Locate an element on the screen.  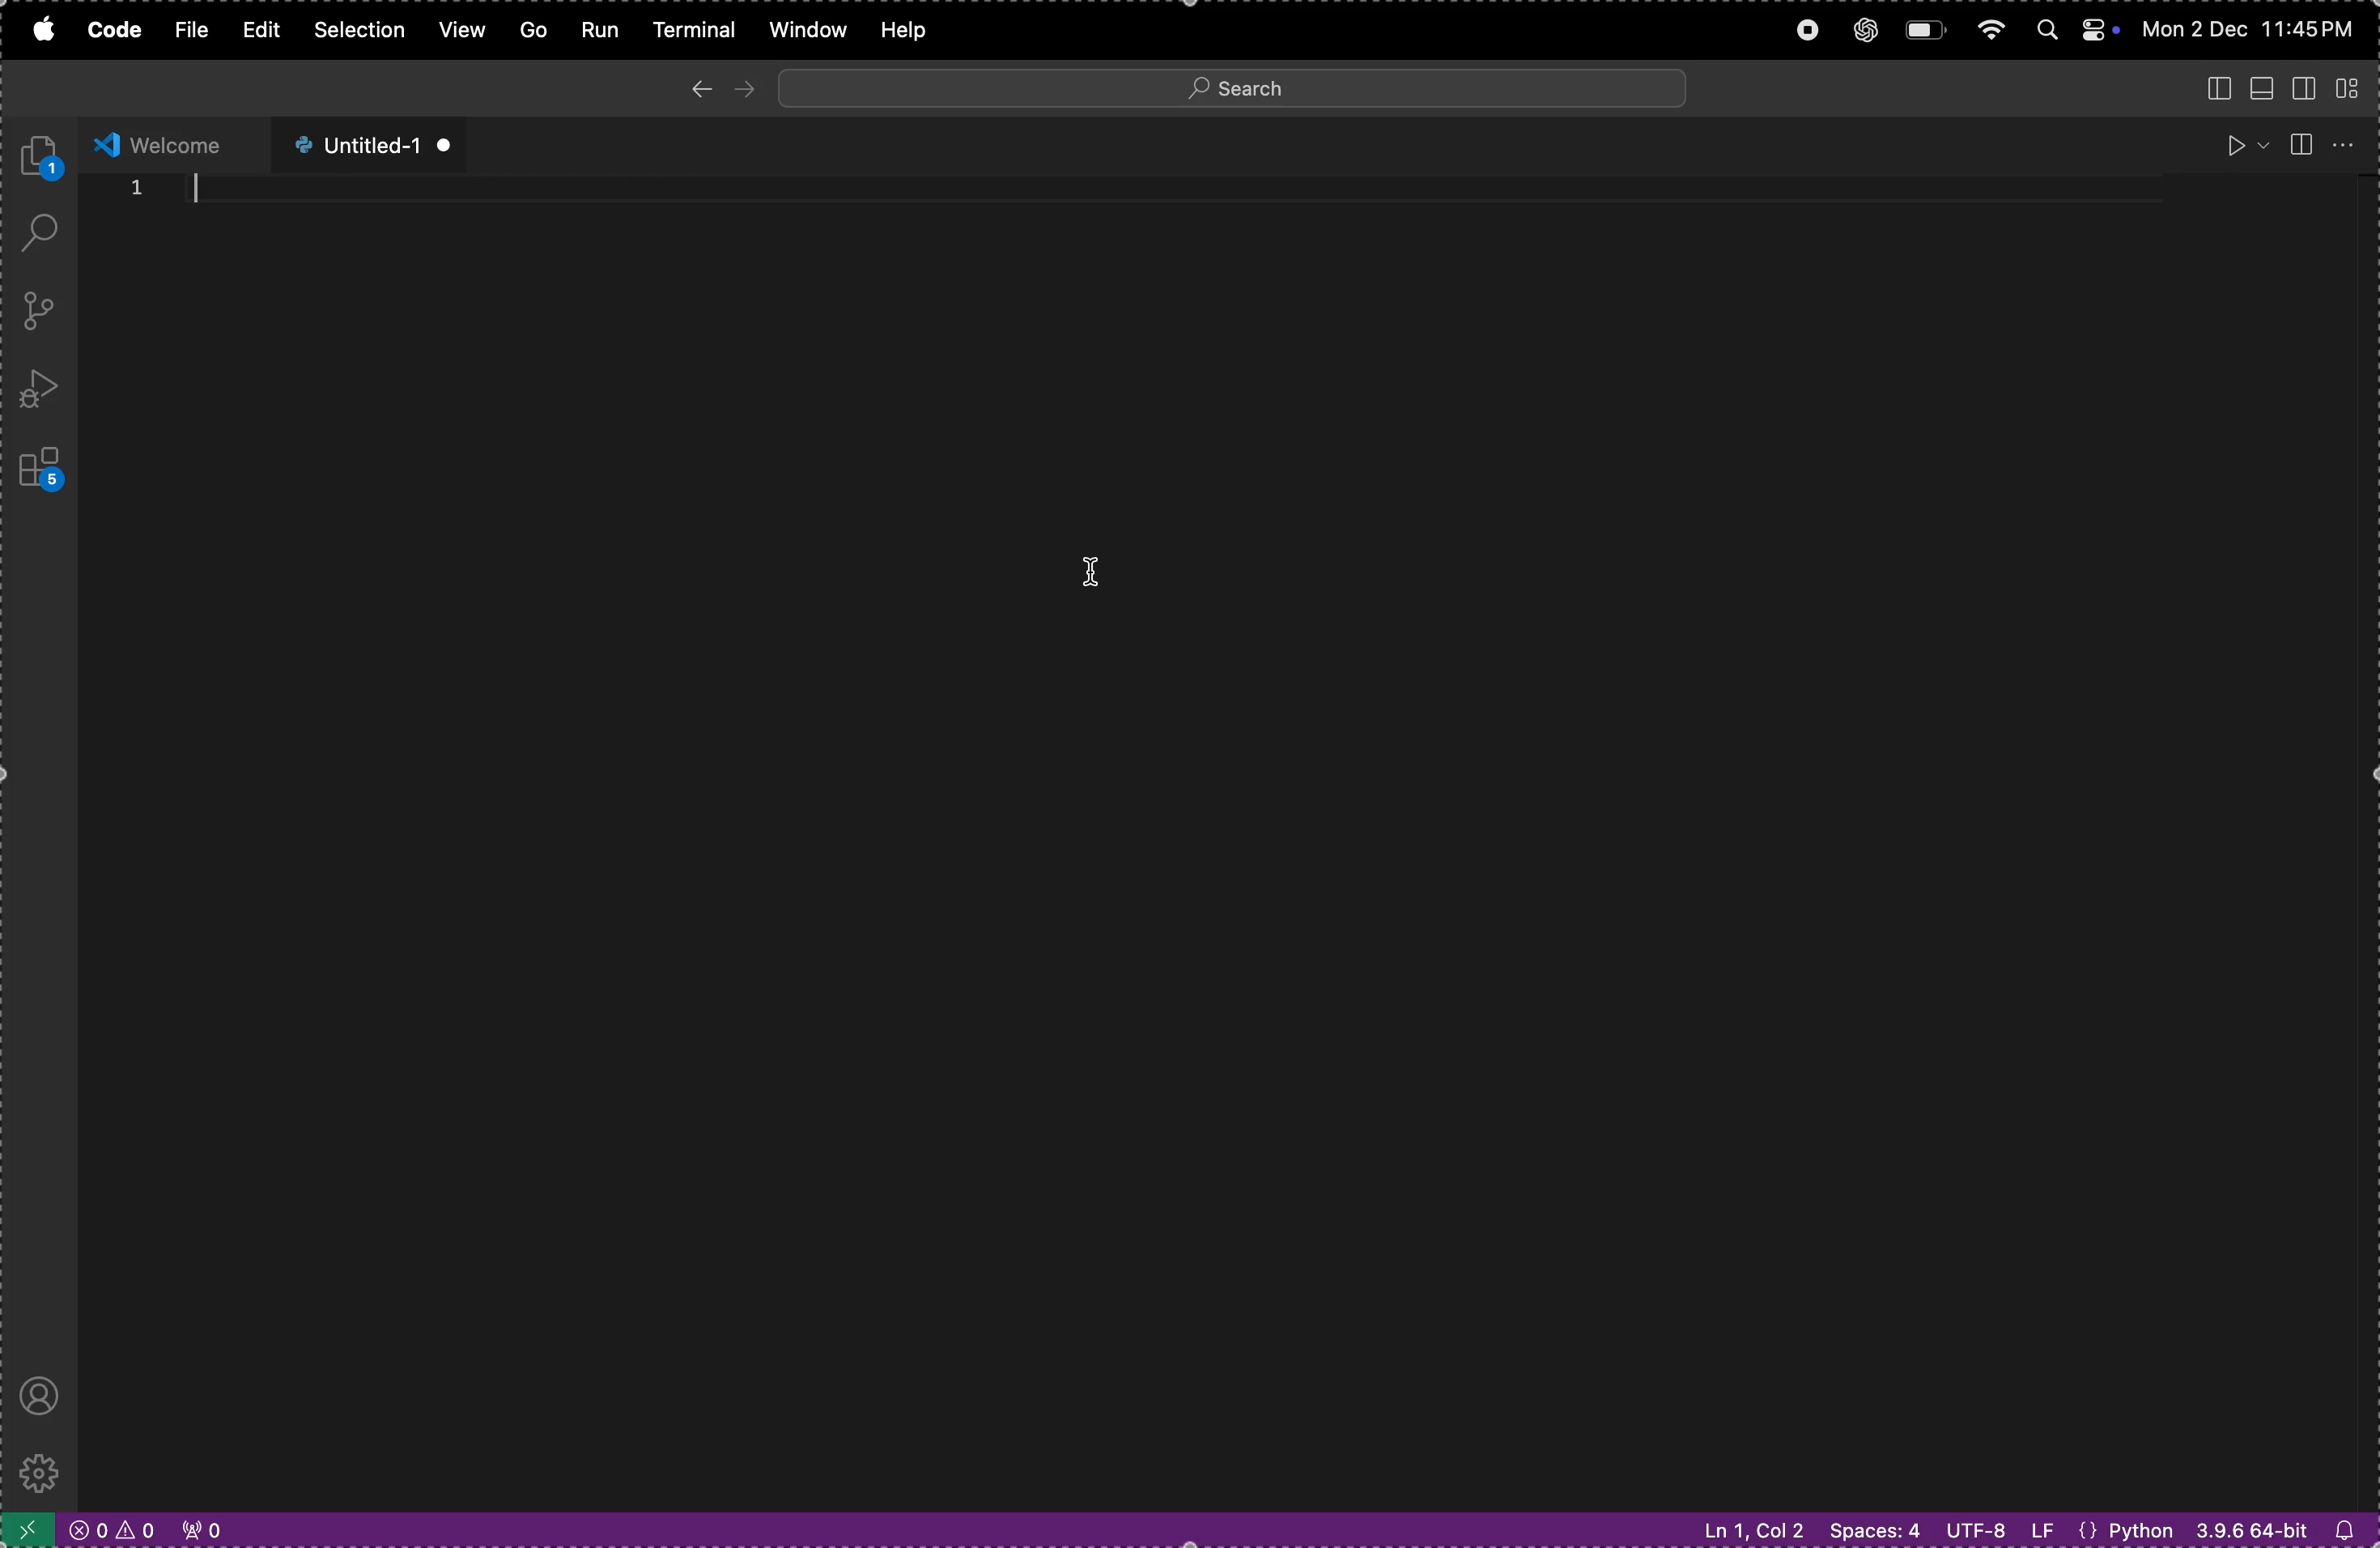
Open a remote window is located at coordinates (25, 1528).